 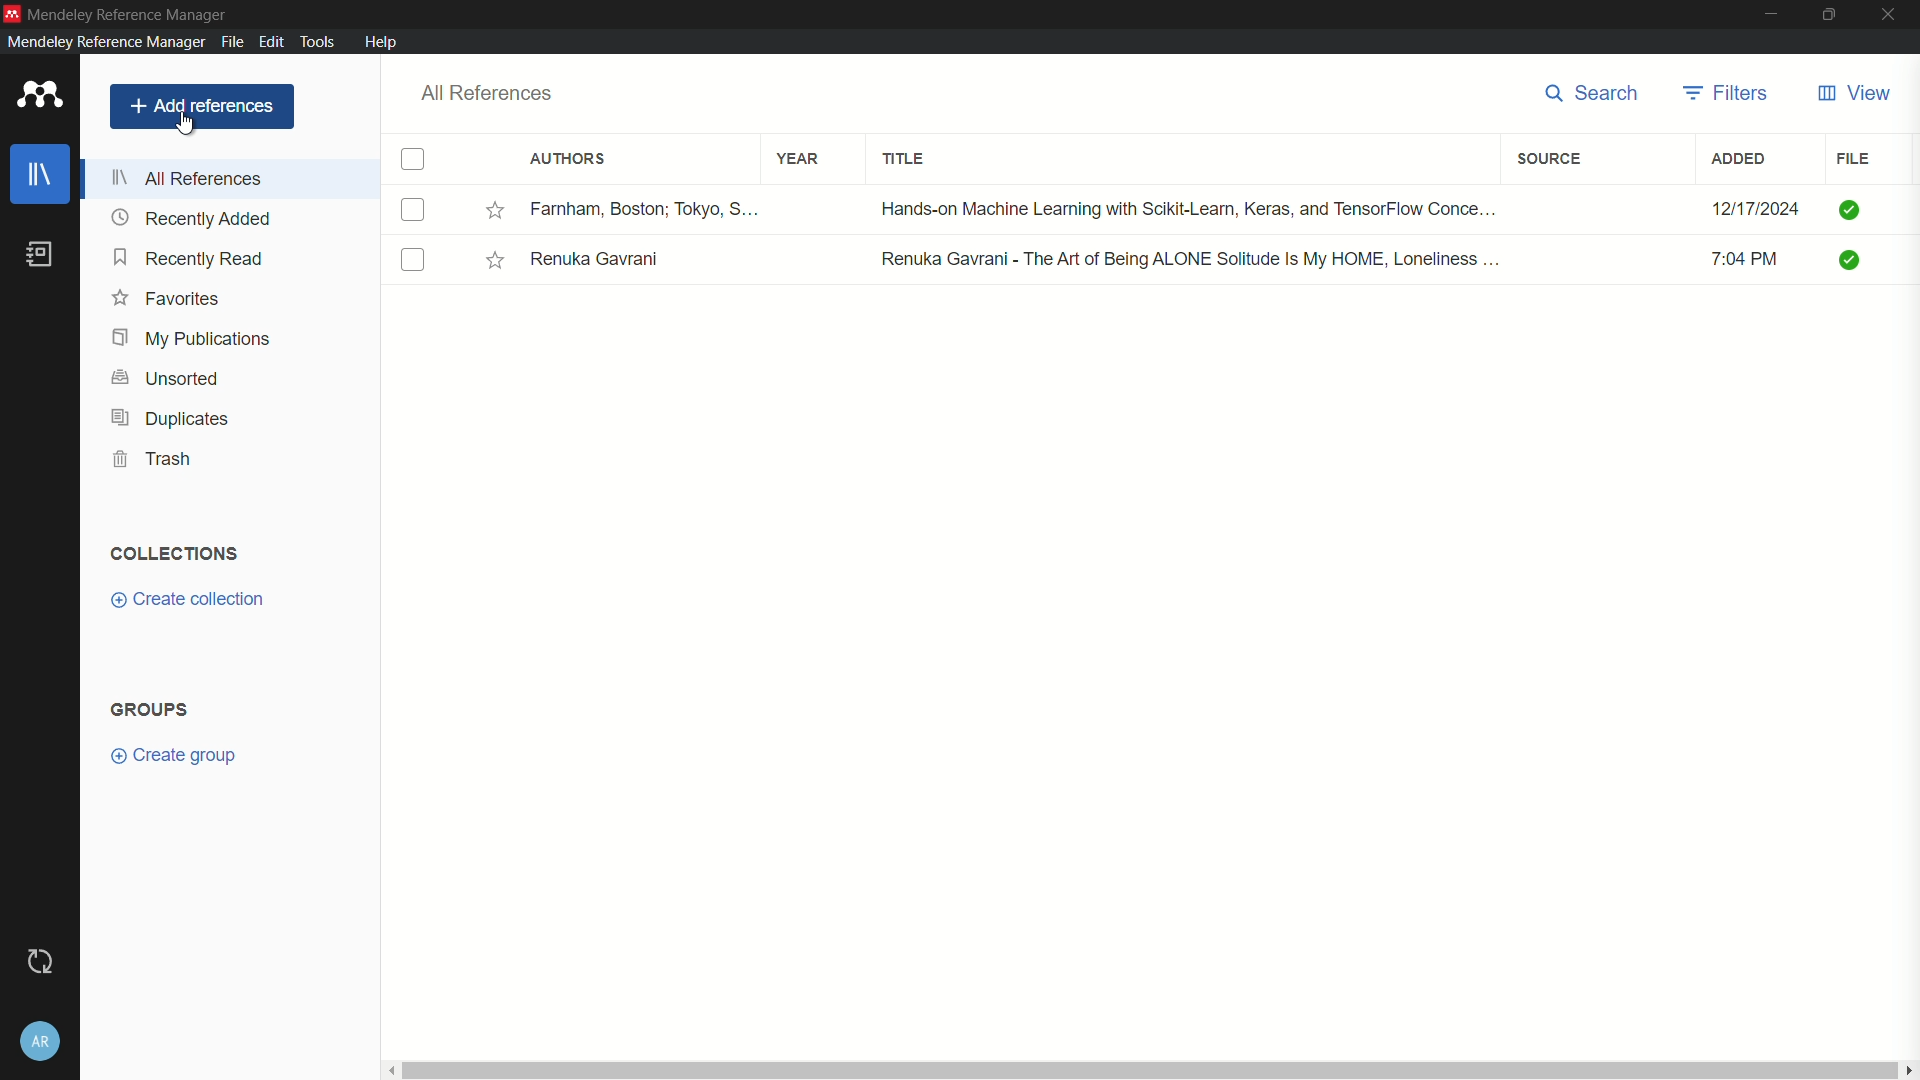 I want to click on authors, so click(x=569, y=161).